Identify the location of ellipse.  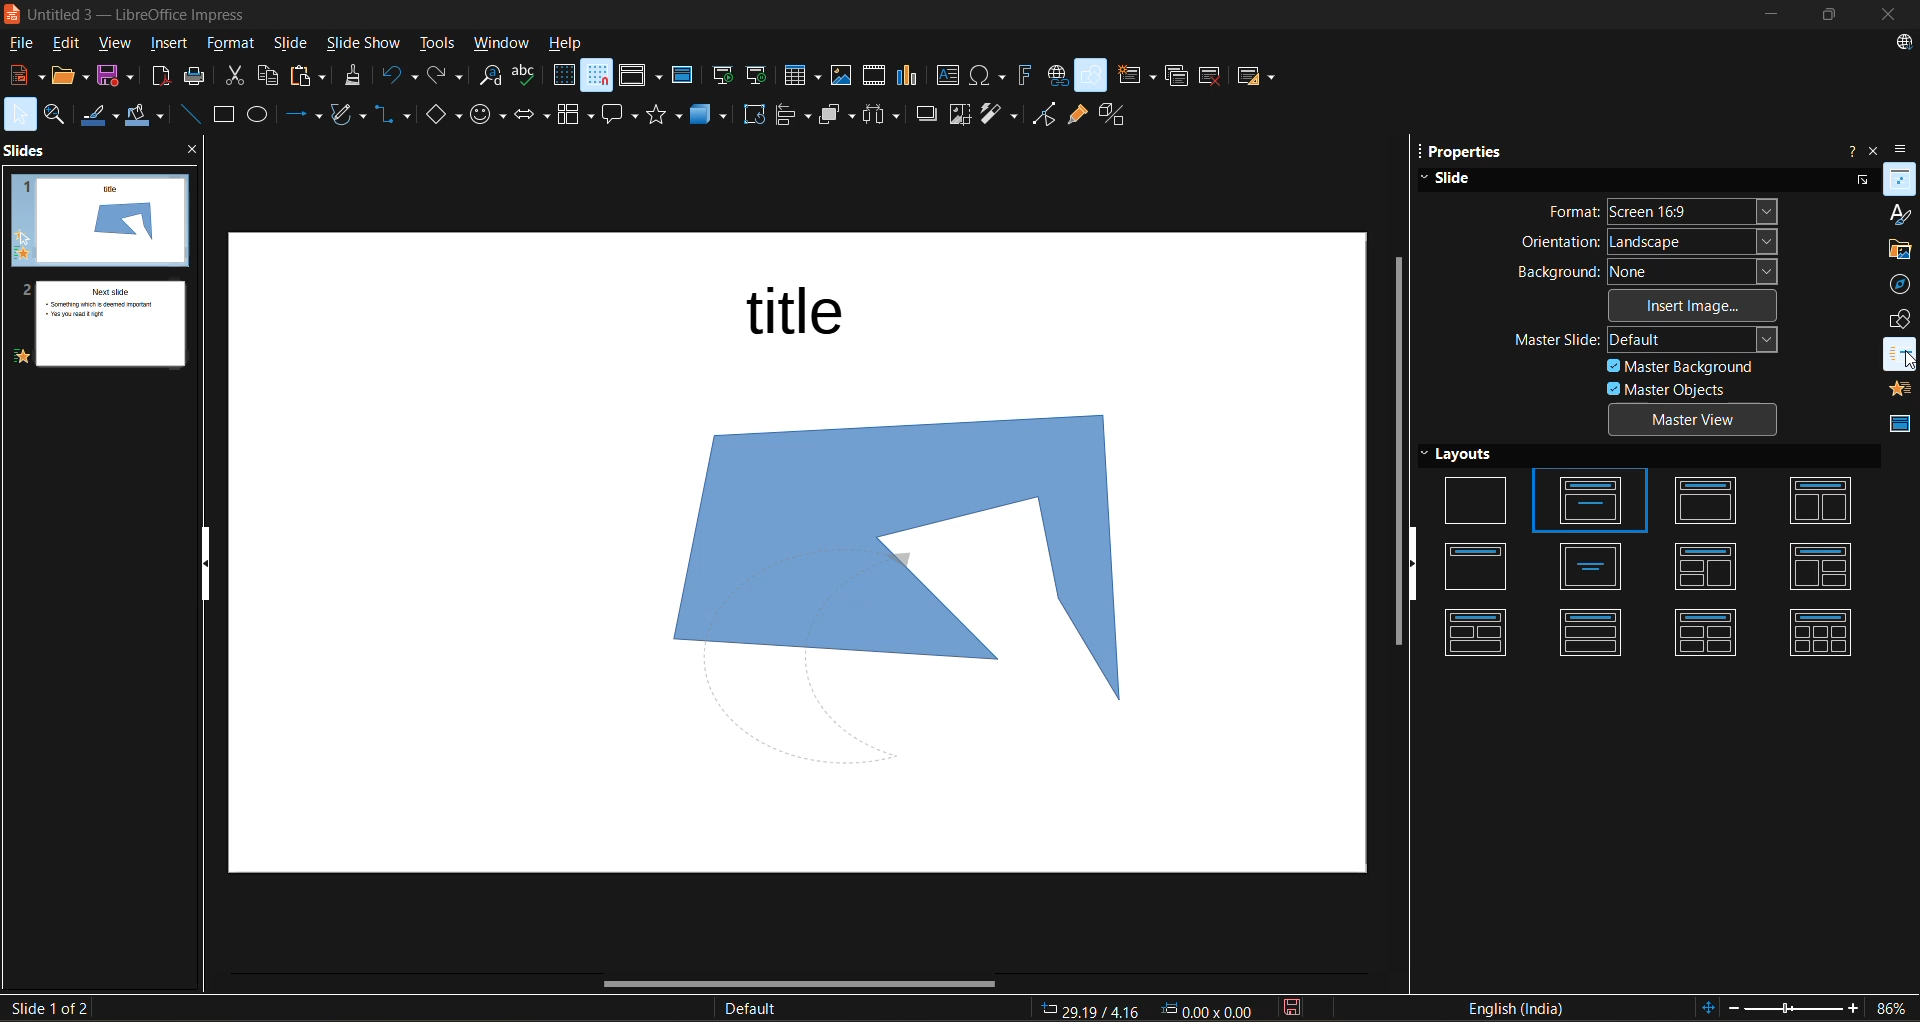
(264, 115).